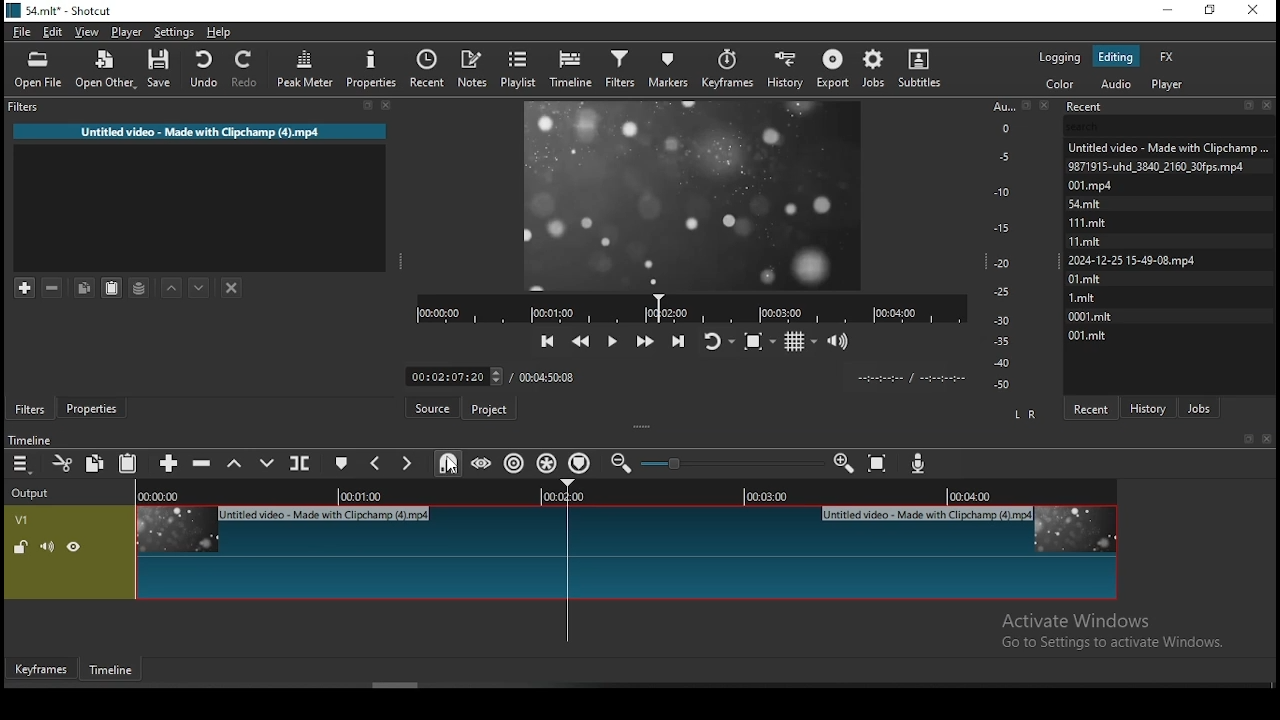 This screenshot has height=720, width=1280. What do you see at coordinates (455, 376) in the screenshot?
I see `timer` at bounding box center [455, 376].